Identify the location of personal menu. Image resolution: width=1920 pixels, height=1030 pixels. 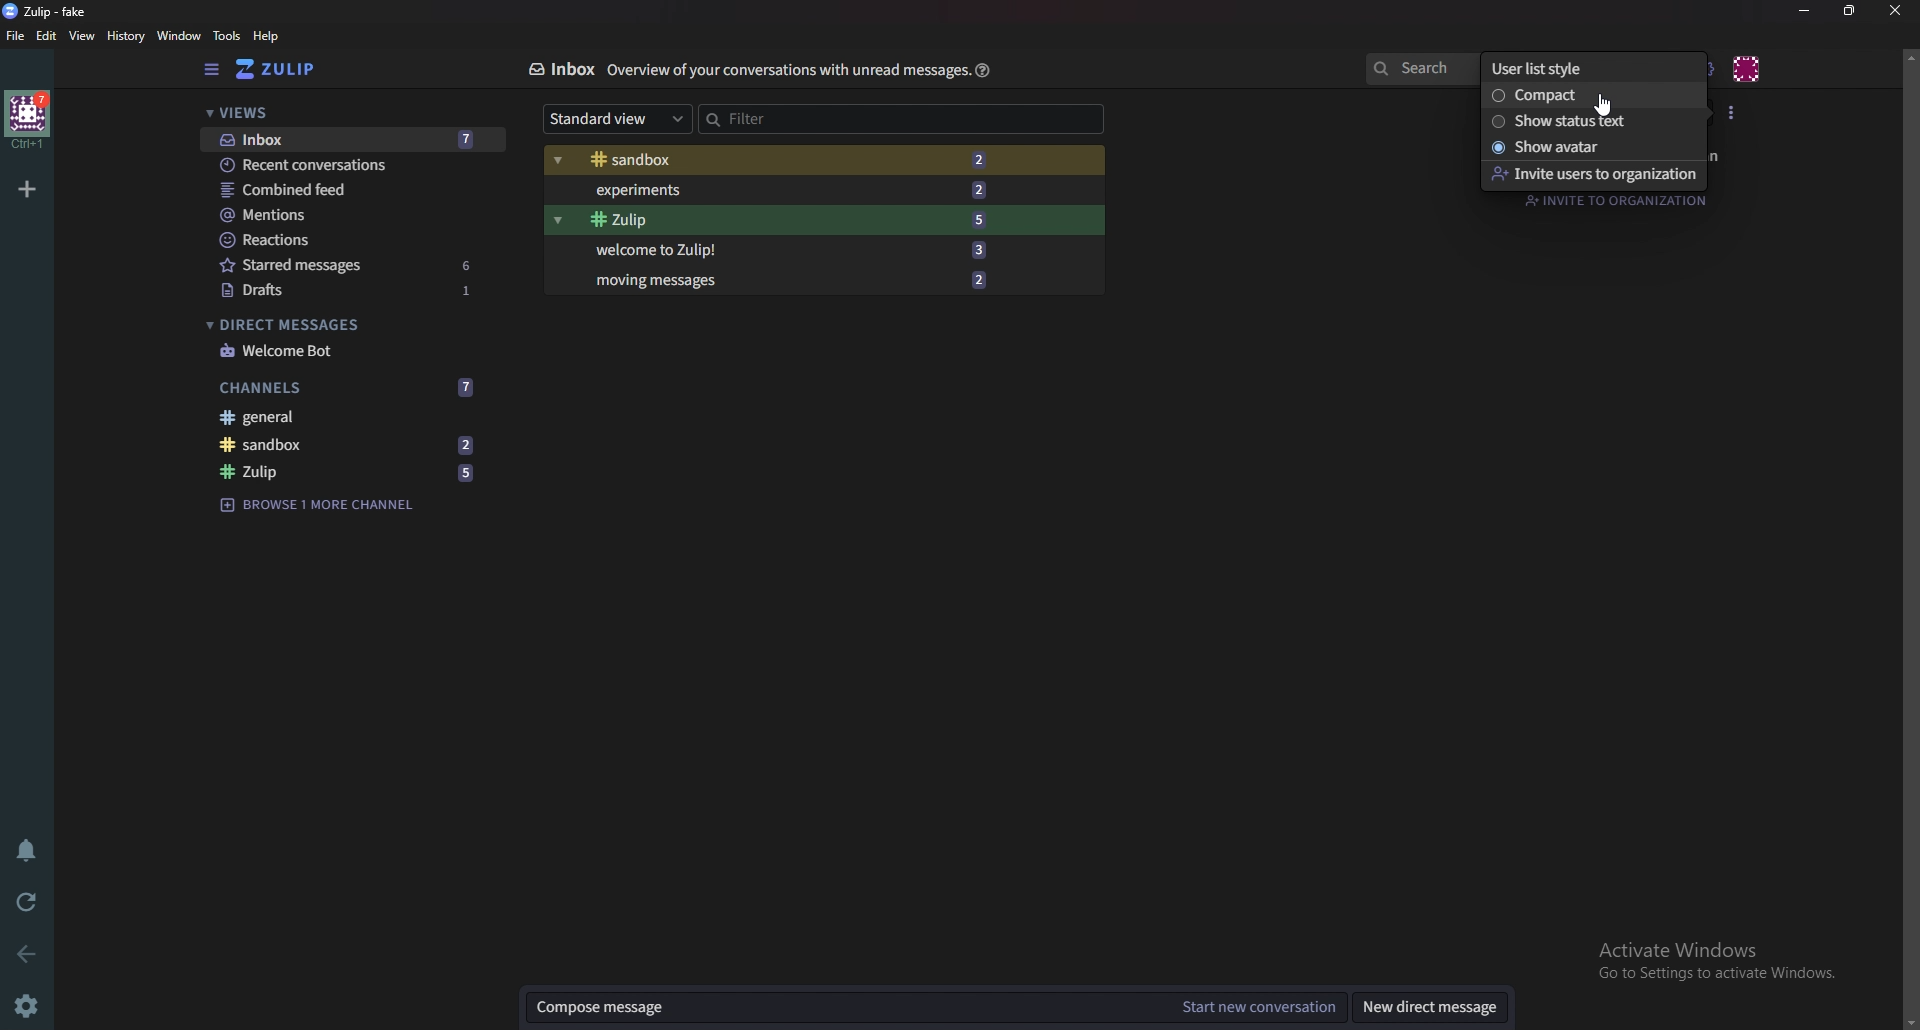
(1749, 66).